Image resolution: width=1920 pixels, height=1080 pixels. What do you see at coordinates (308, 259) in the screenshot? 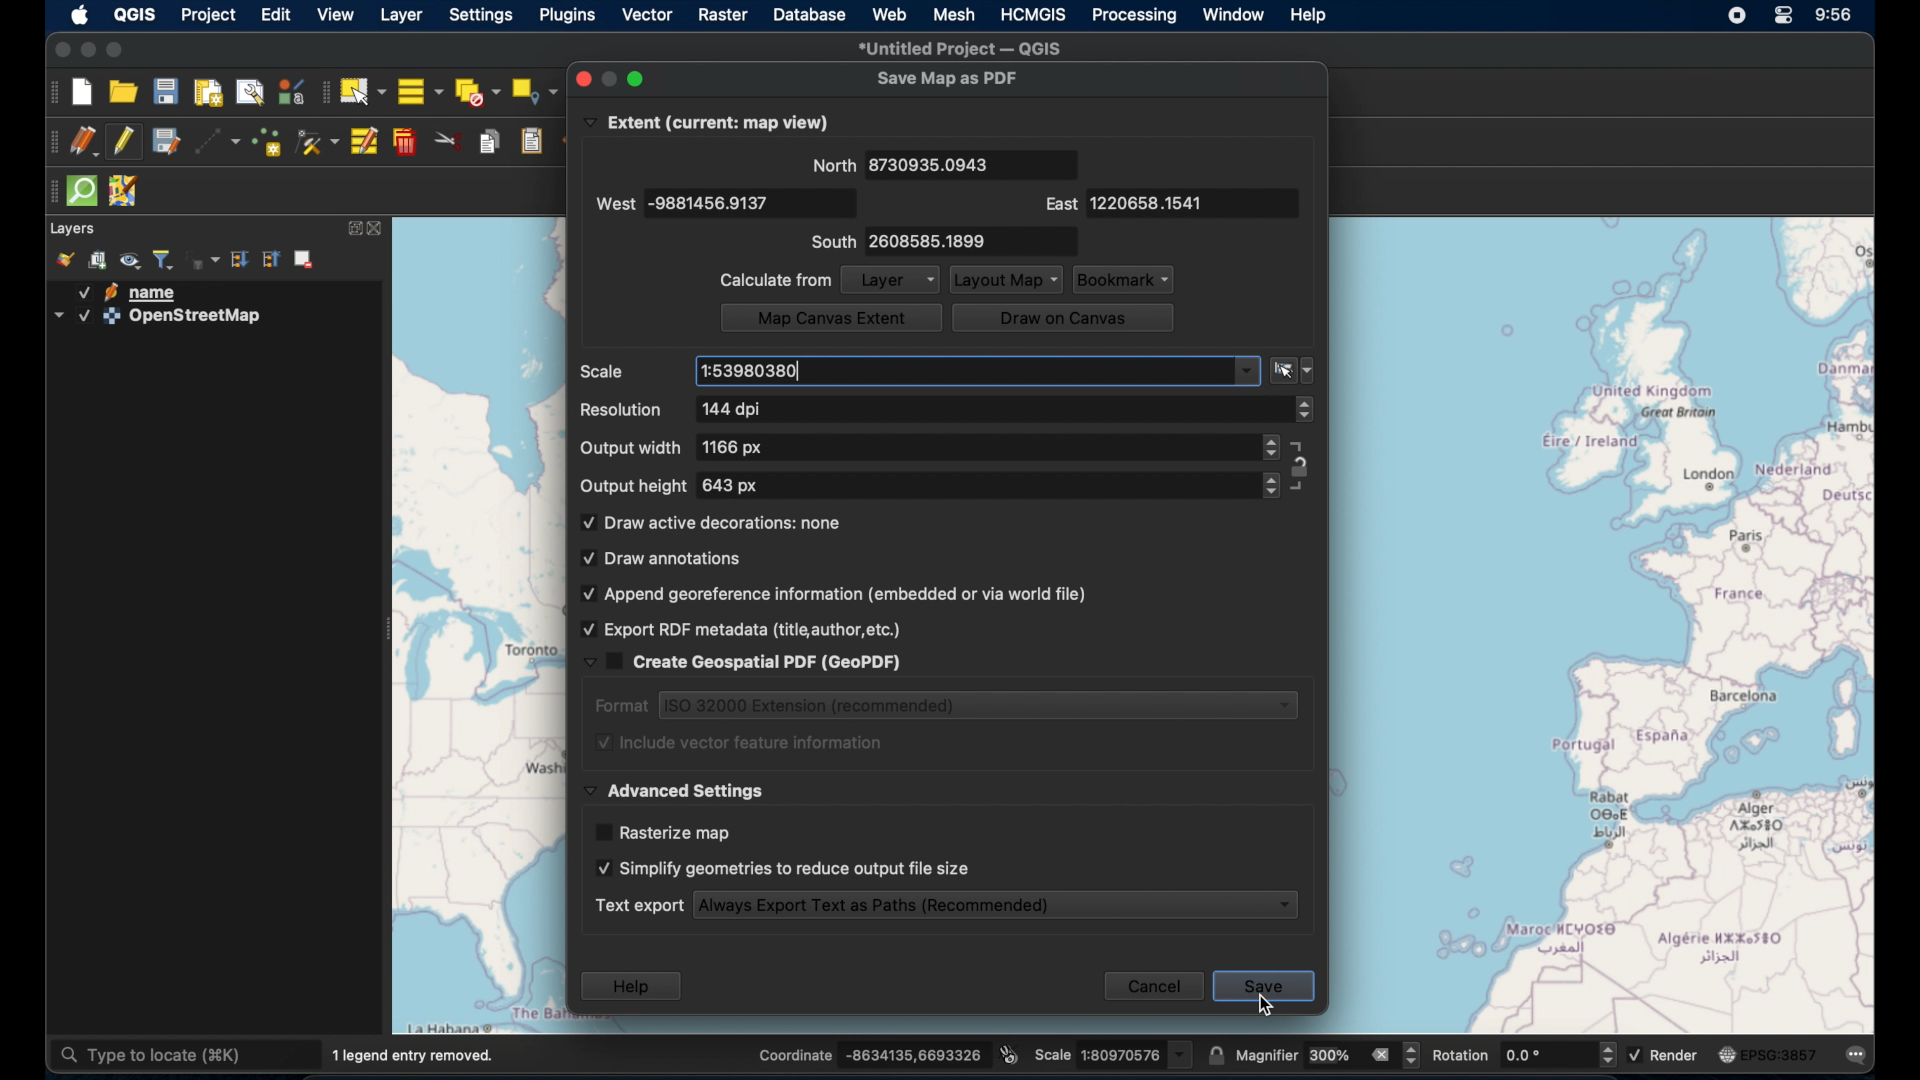
I see `remove layer/group` at bounding box center [308, 259].